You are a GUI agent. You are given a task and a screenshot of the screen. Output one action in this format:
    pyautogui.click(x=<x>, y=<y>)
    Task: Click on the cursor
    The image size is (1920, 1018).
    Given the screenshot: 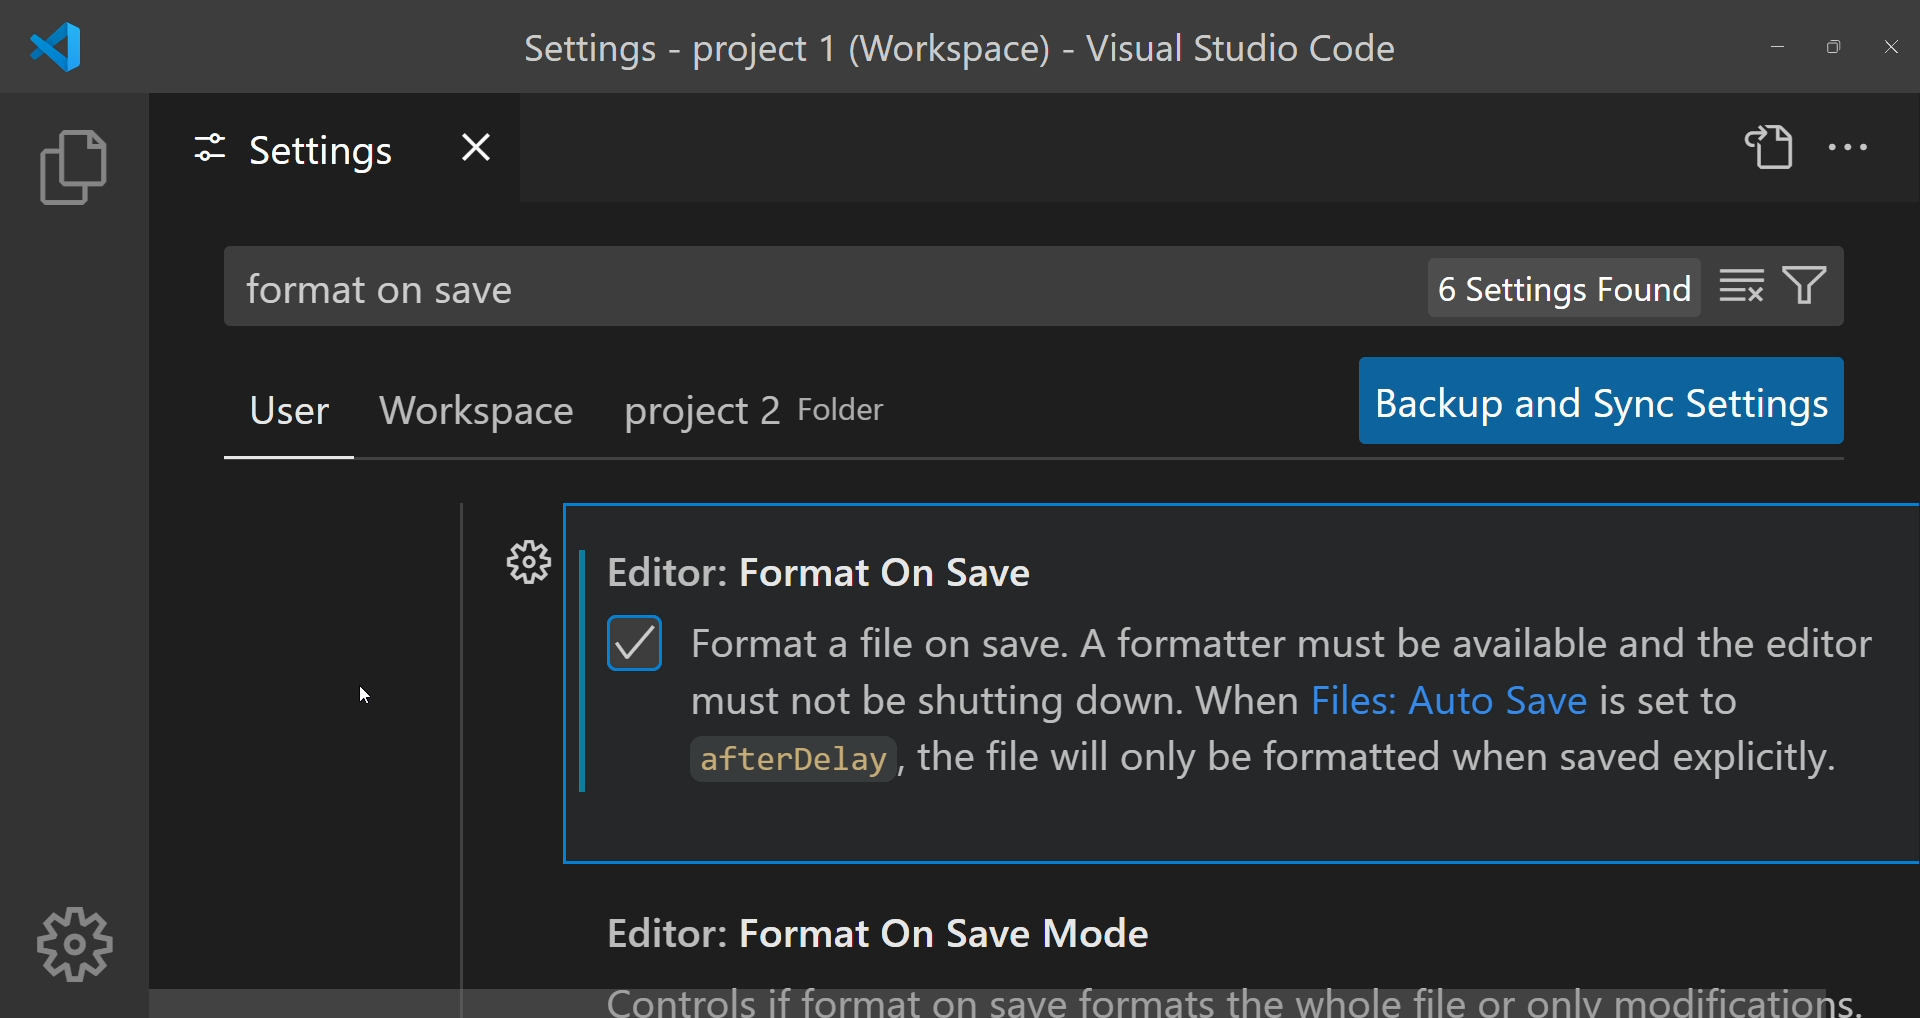 What is the action you would take?
    pyautogui.click(x=366, y=700)
    